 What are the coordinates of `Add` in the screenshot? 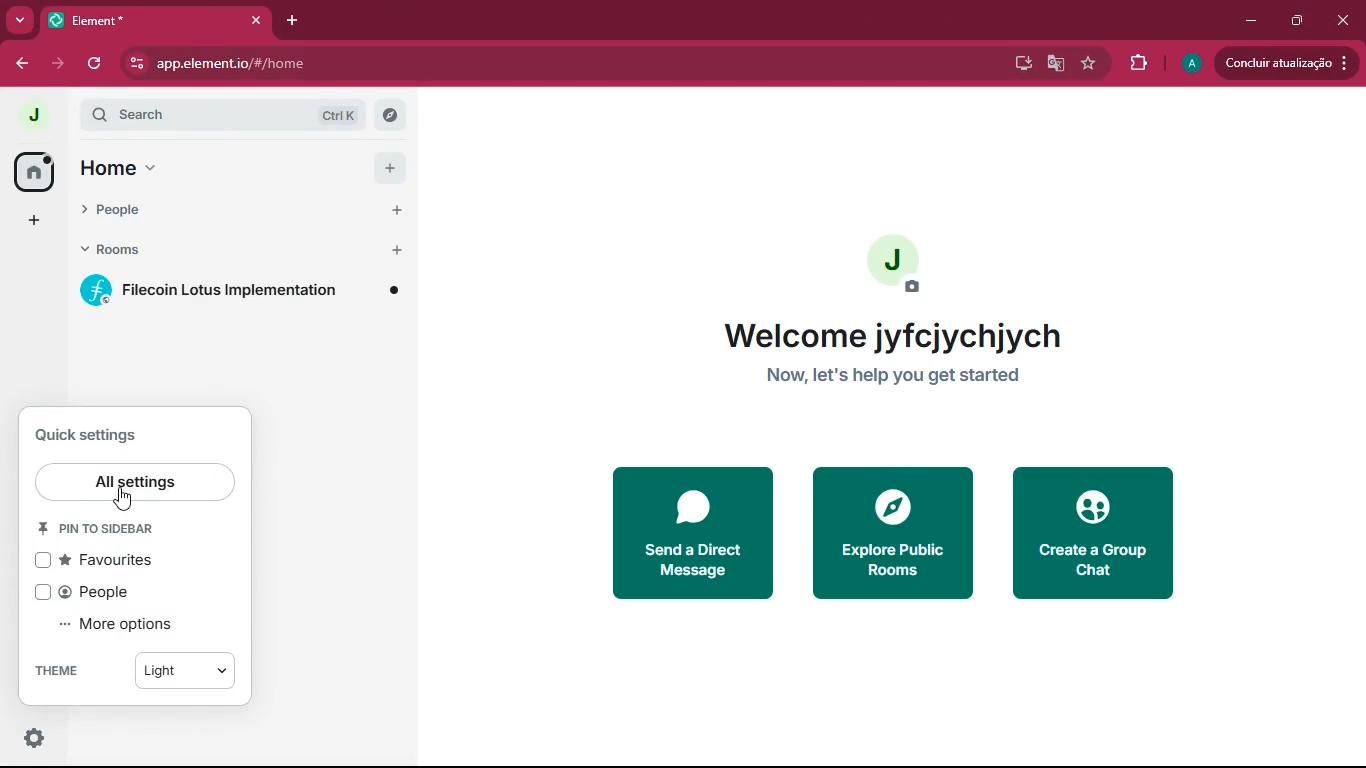 It's located at (394, 169).